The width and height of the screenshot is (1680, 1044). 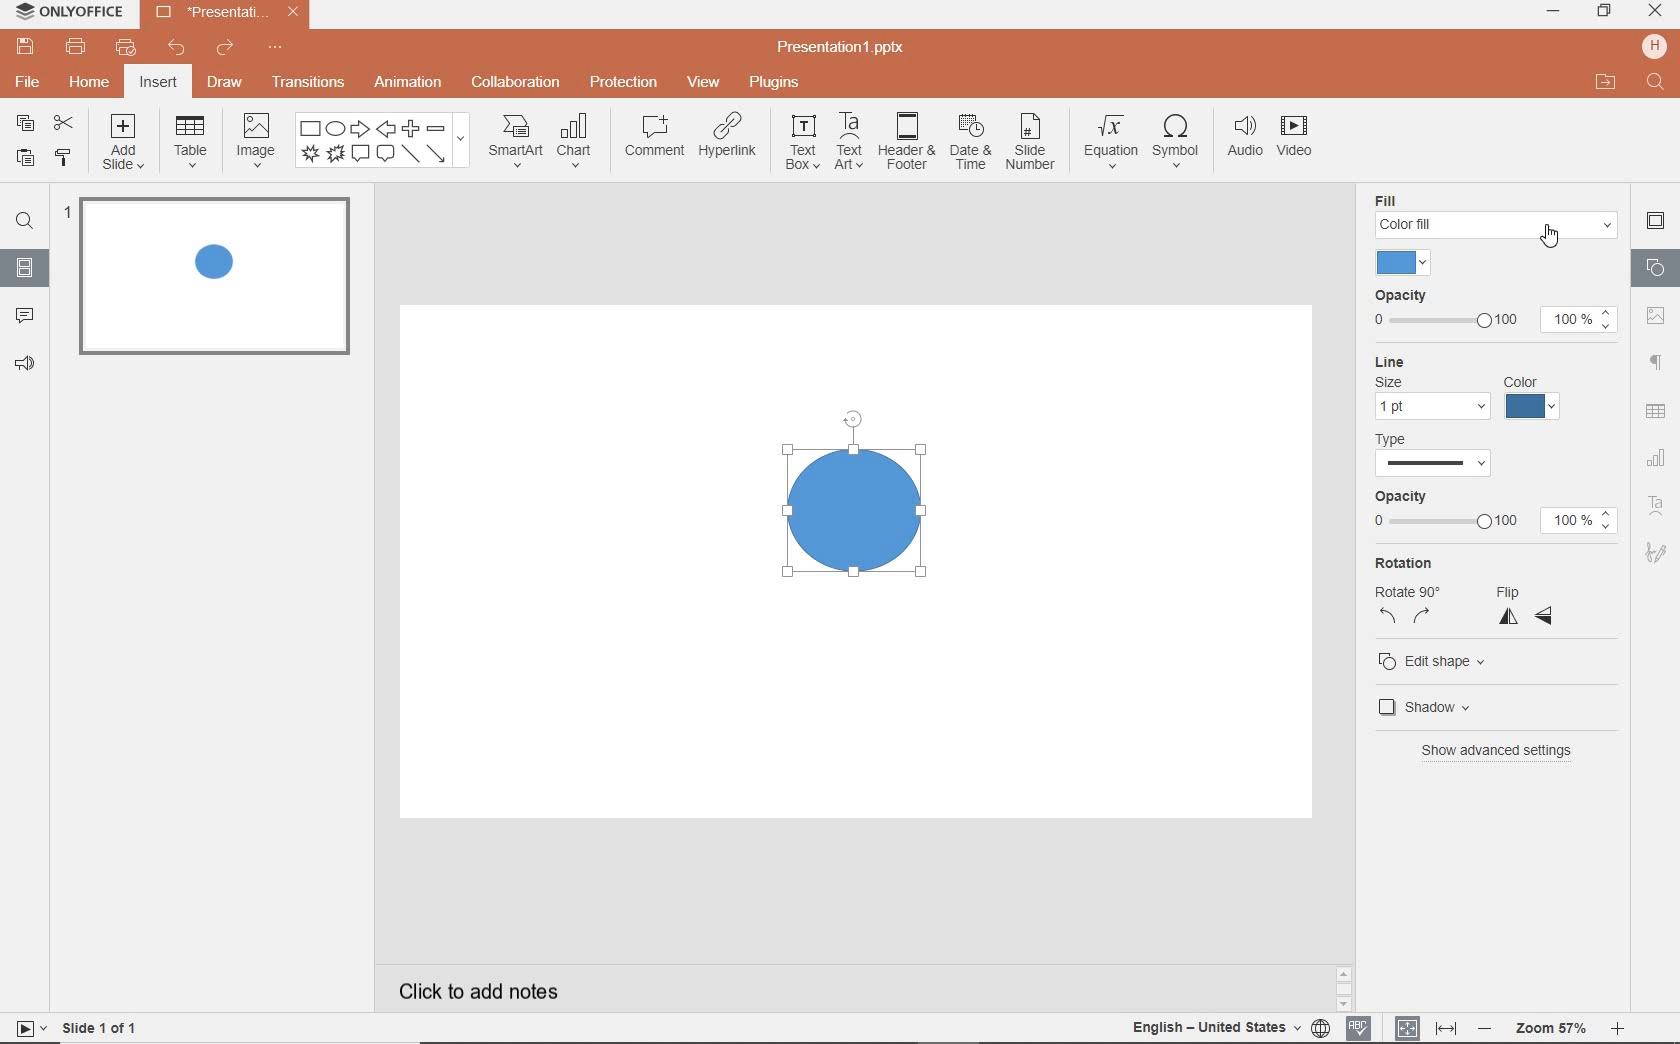 What do you see at coordinates (1242, 139) in the screenshot?
I see `audio` at bounding box center [1242, 139].